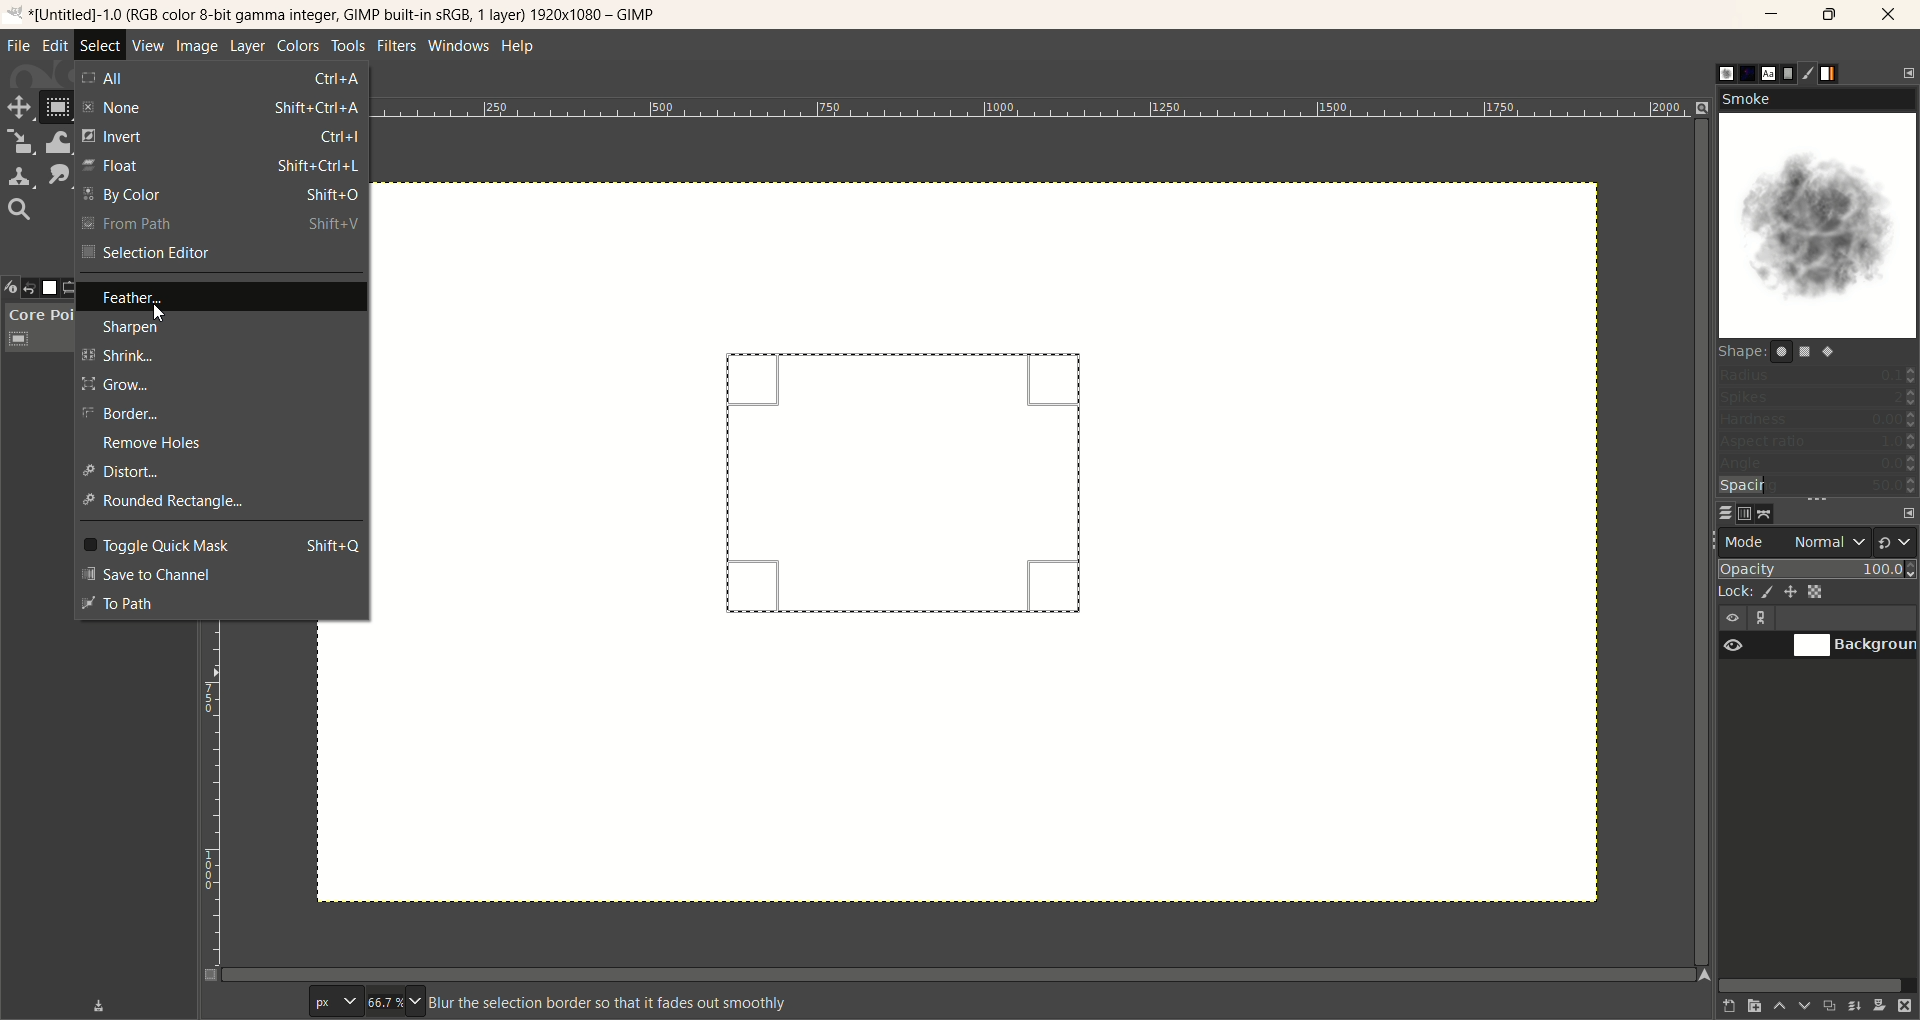 The width and height of the screenshot is (1920, 1020). I want to click on maximize, so click(1831, 13).